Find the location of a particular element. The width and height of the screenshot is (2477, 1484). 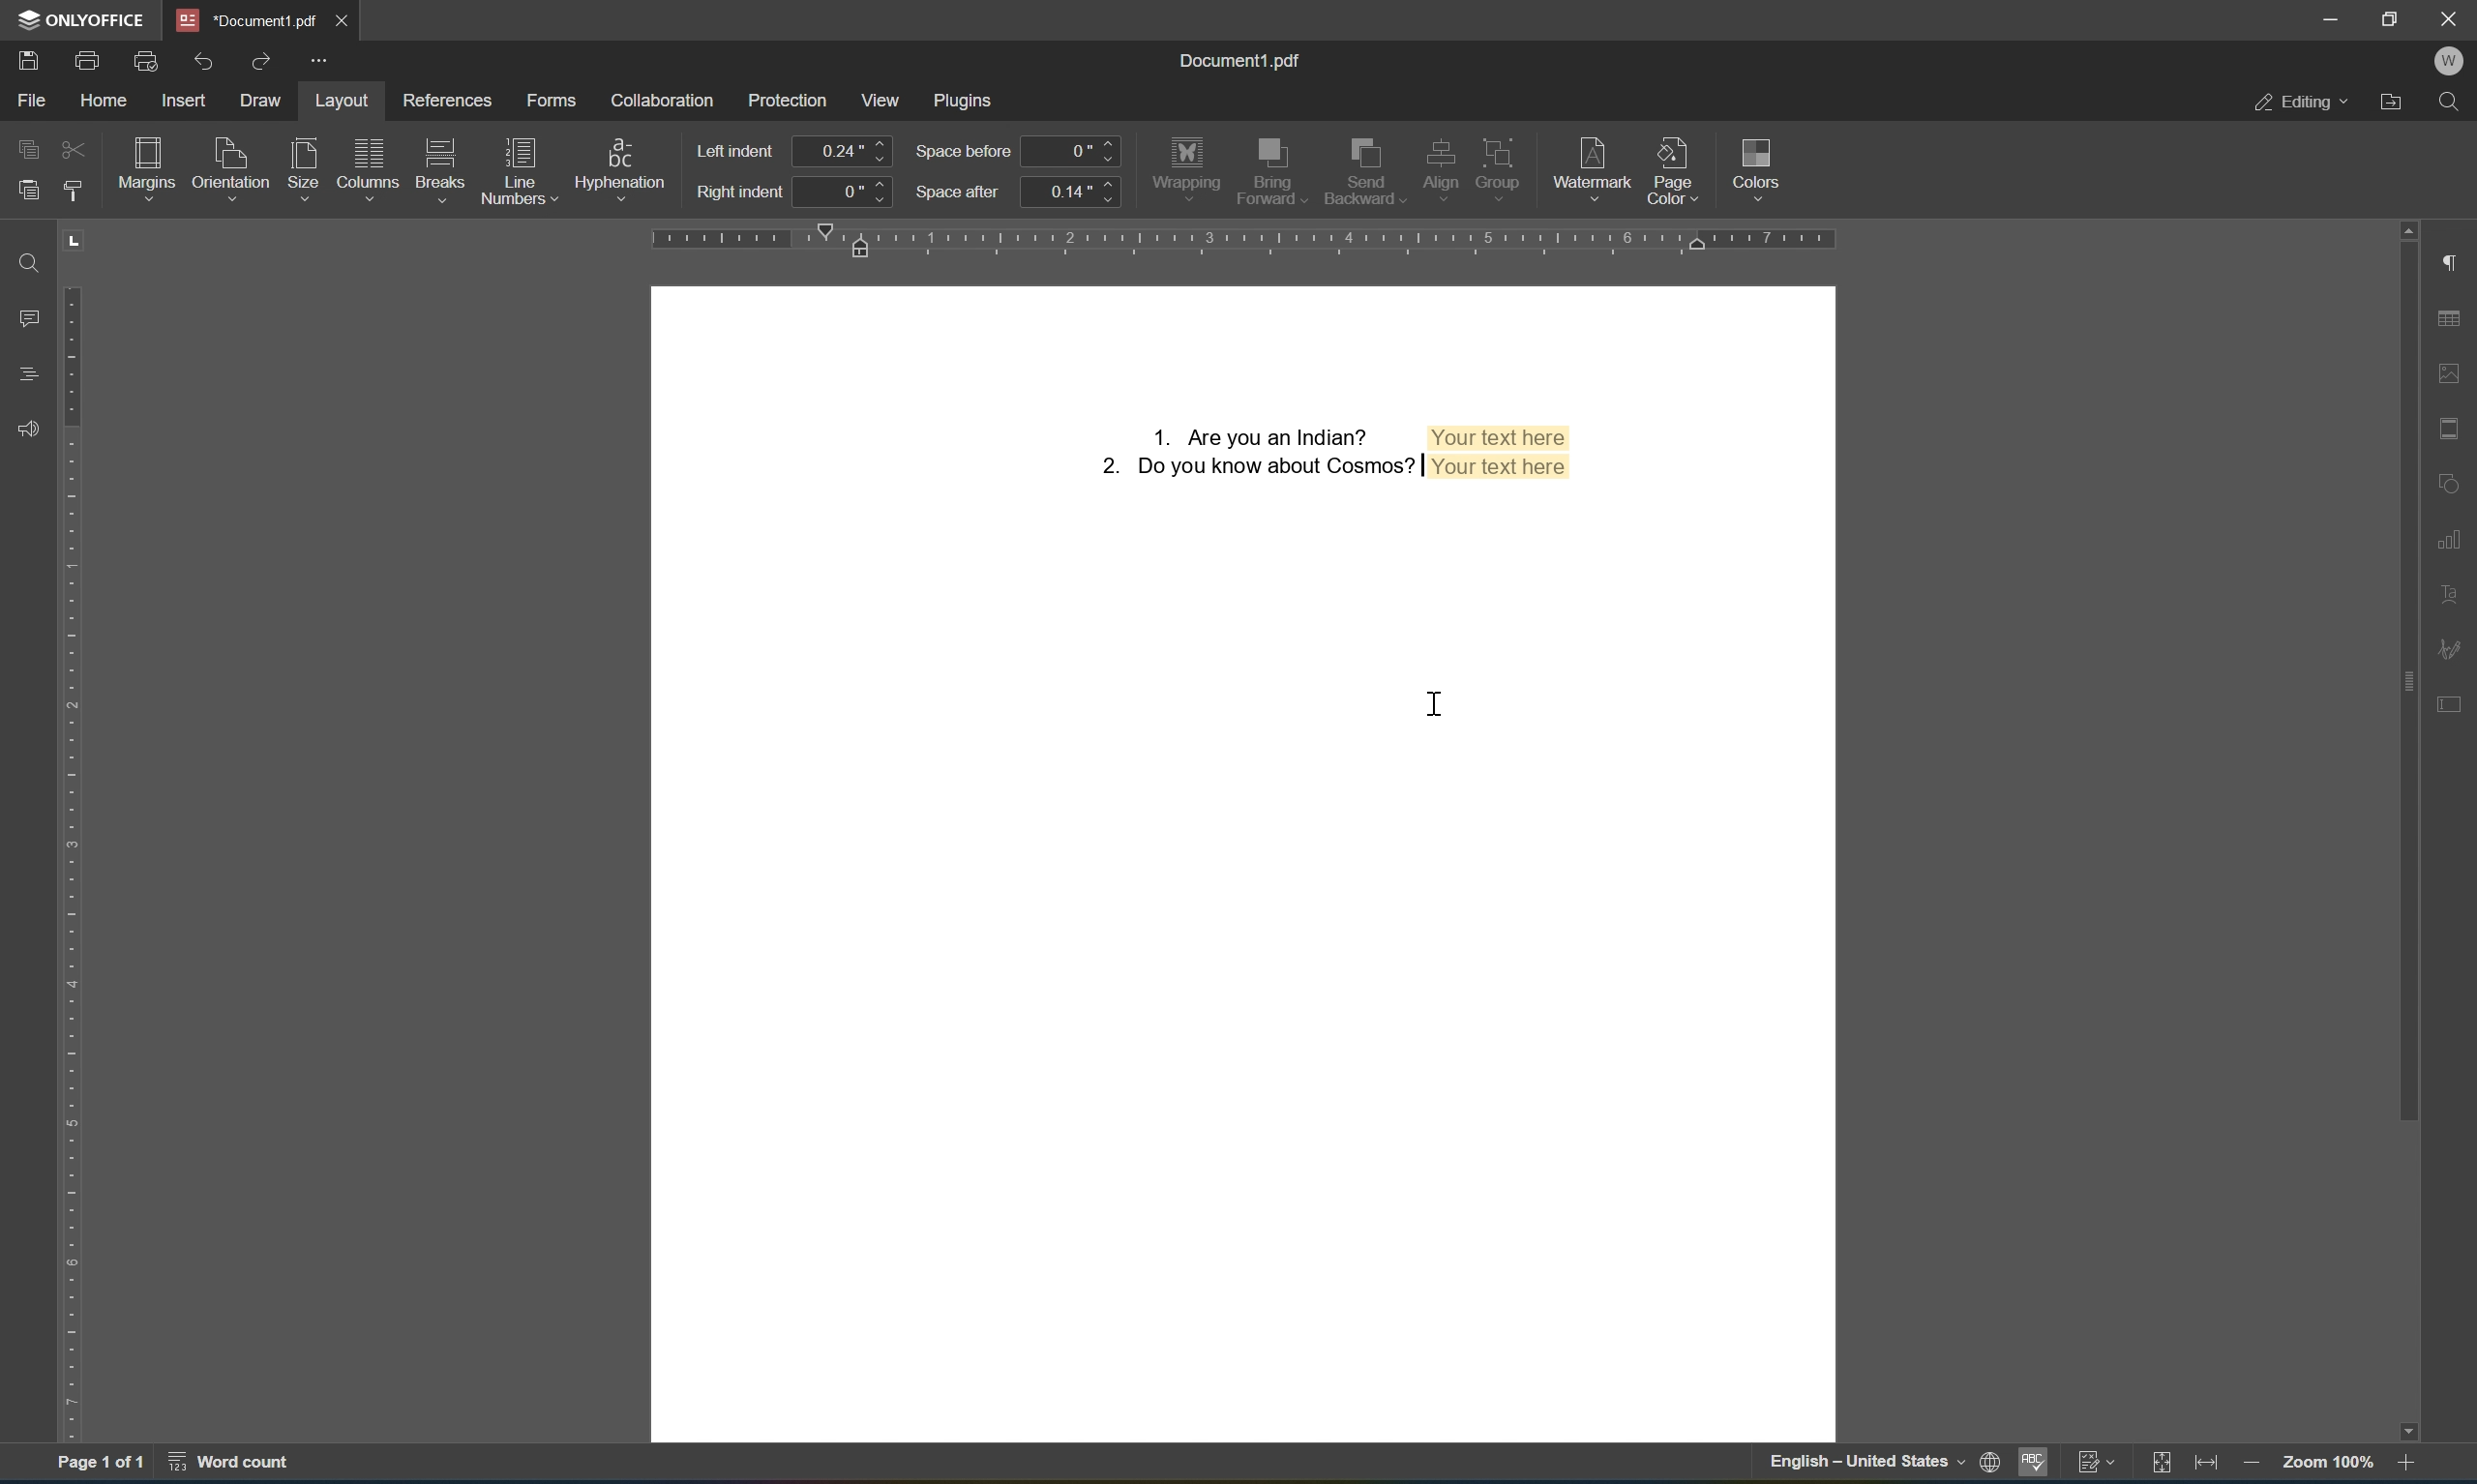

right indent is located at coordinates (742, 193).